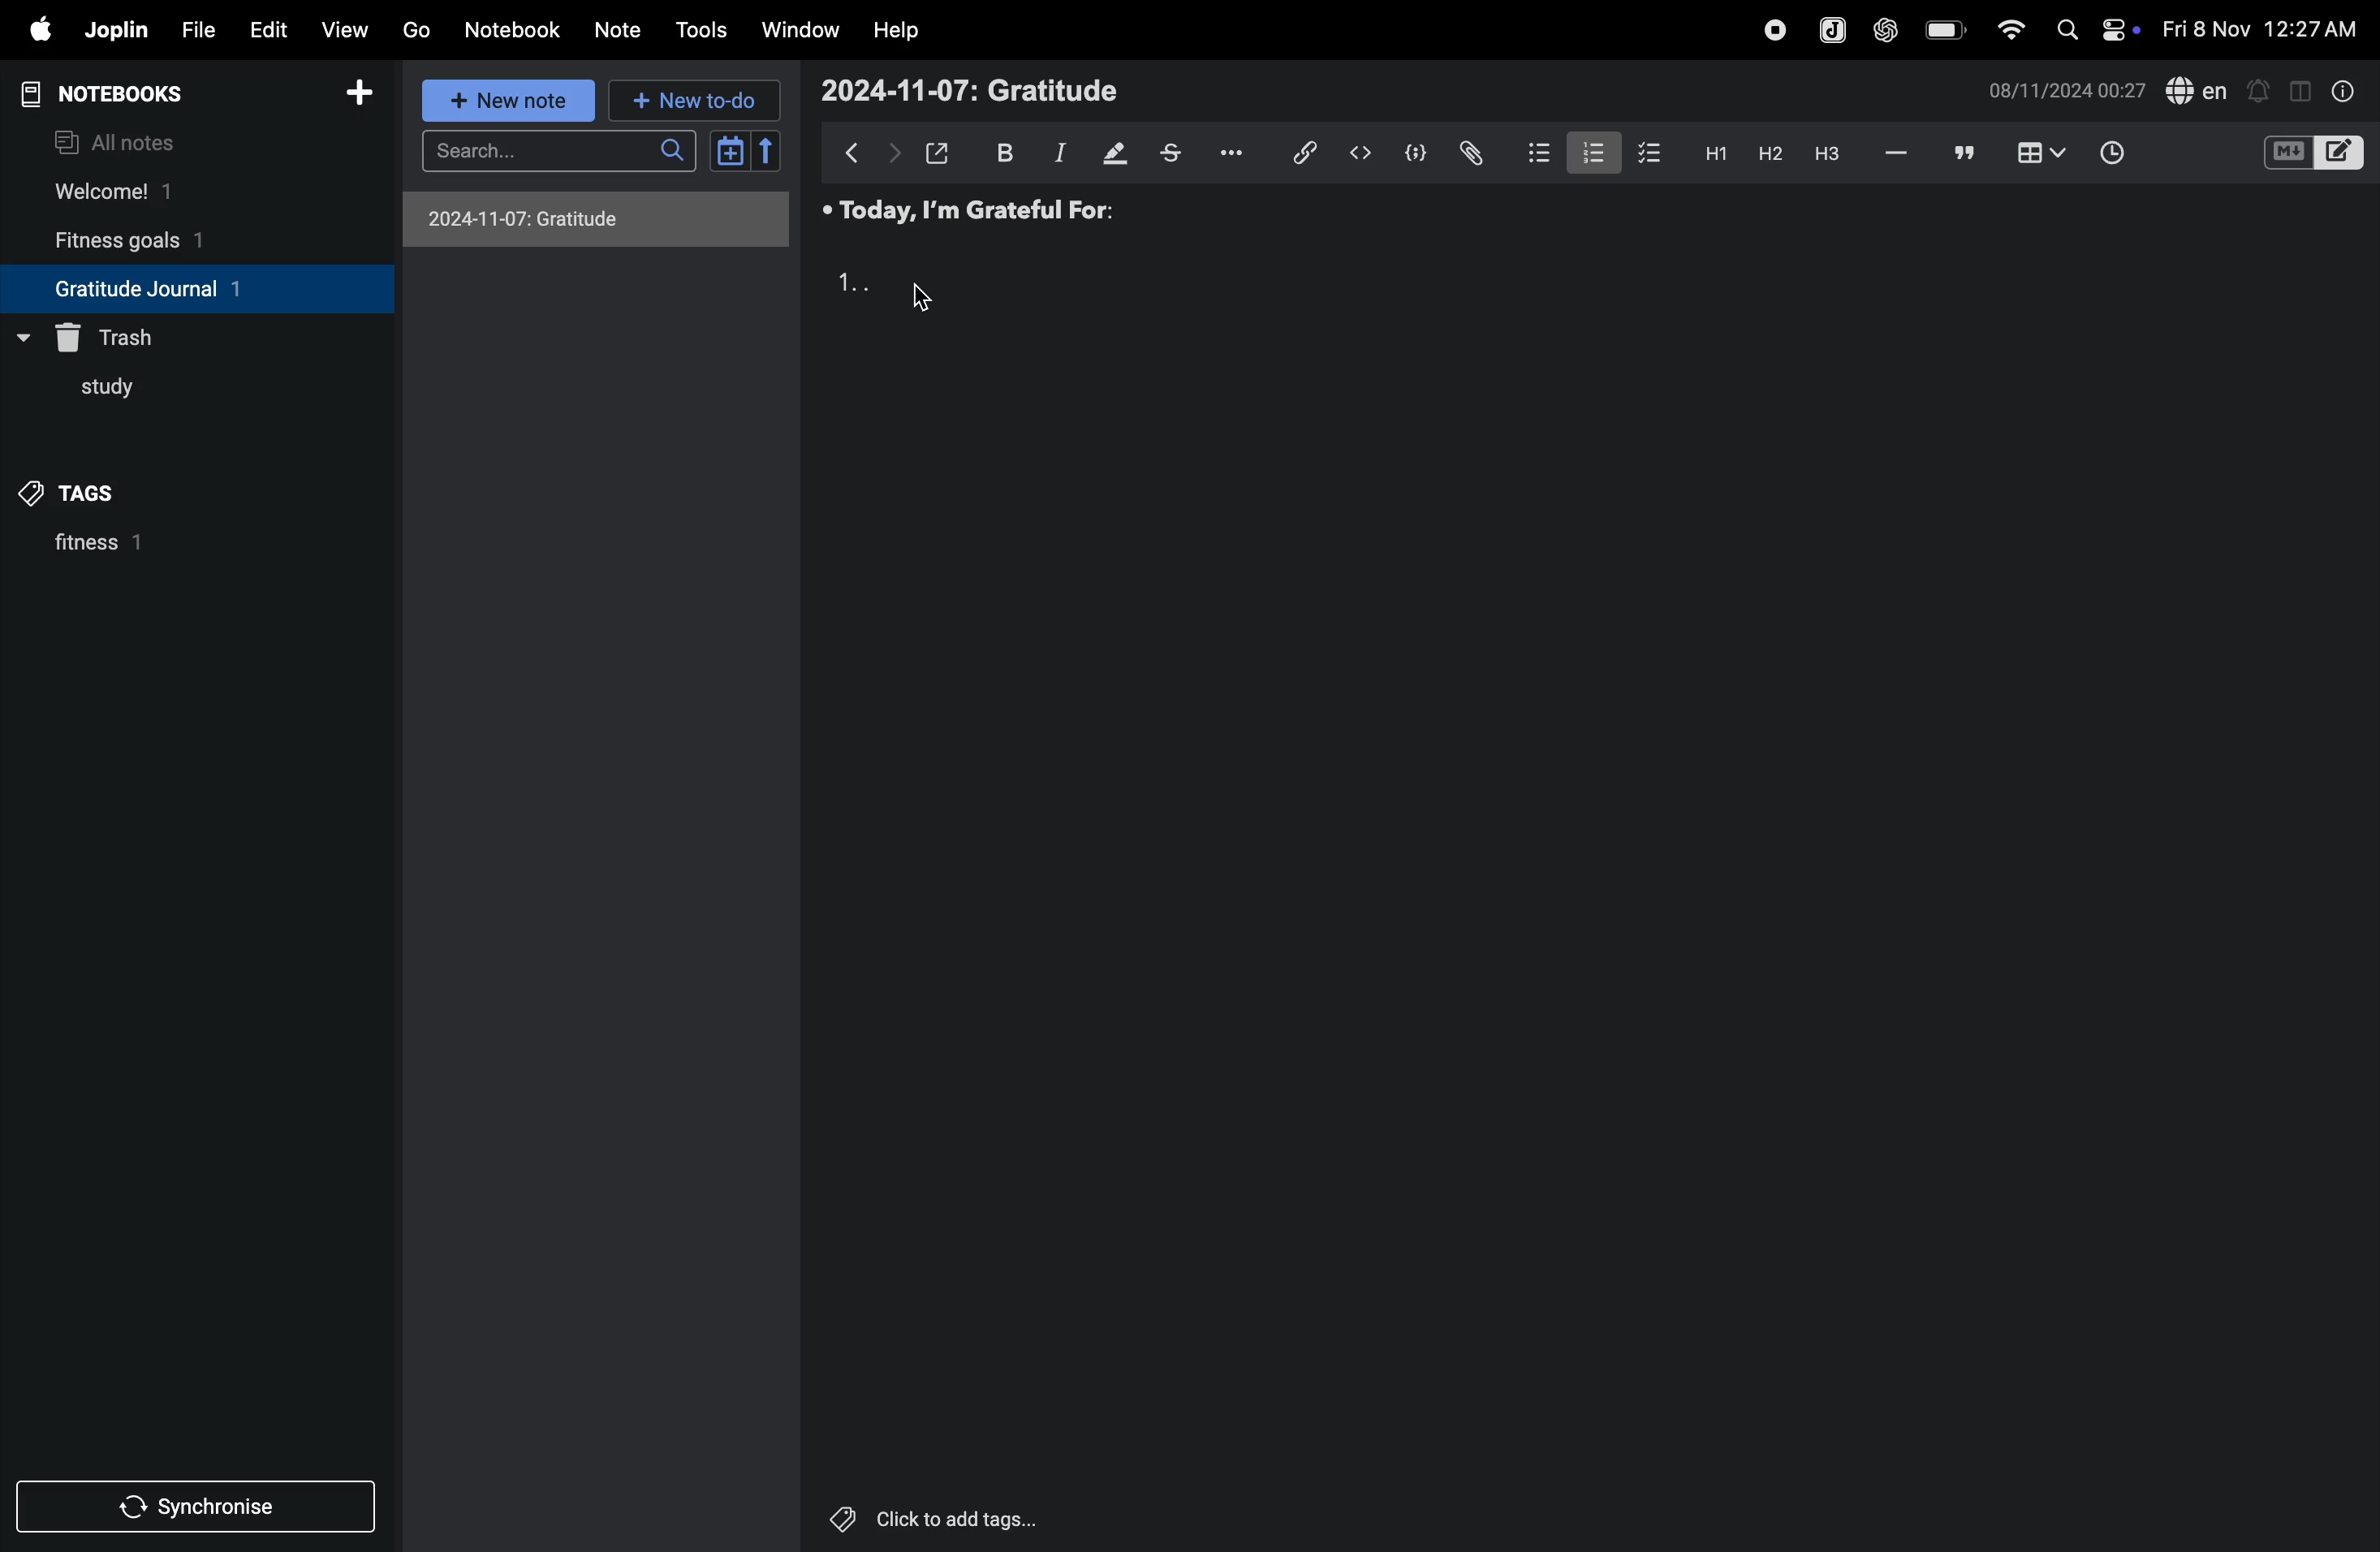 The image size is (2380, 1552). I want to click on new to do, so click(688, 100).